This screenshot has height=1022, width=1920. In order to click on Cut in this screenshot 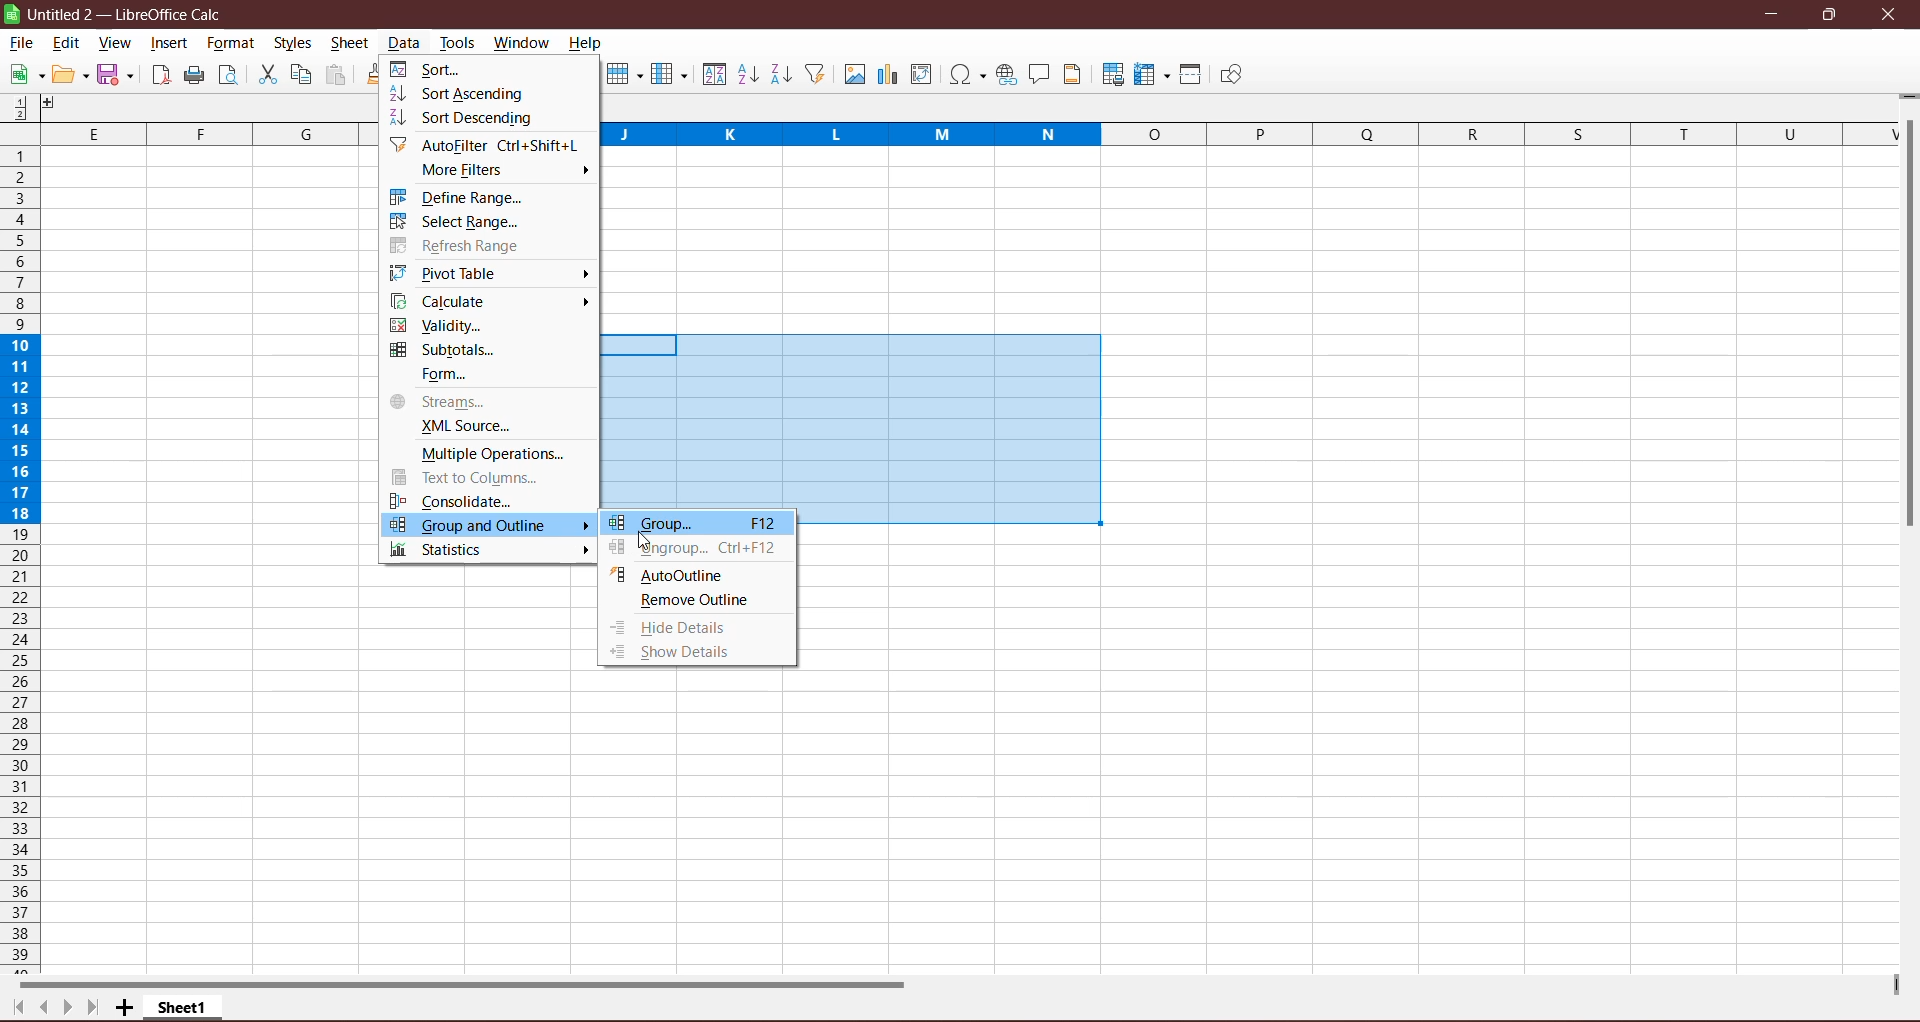, I will do `click(266, 75)`.